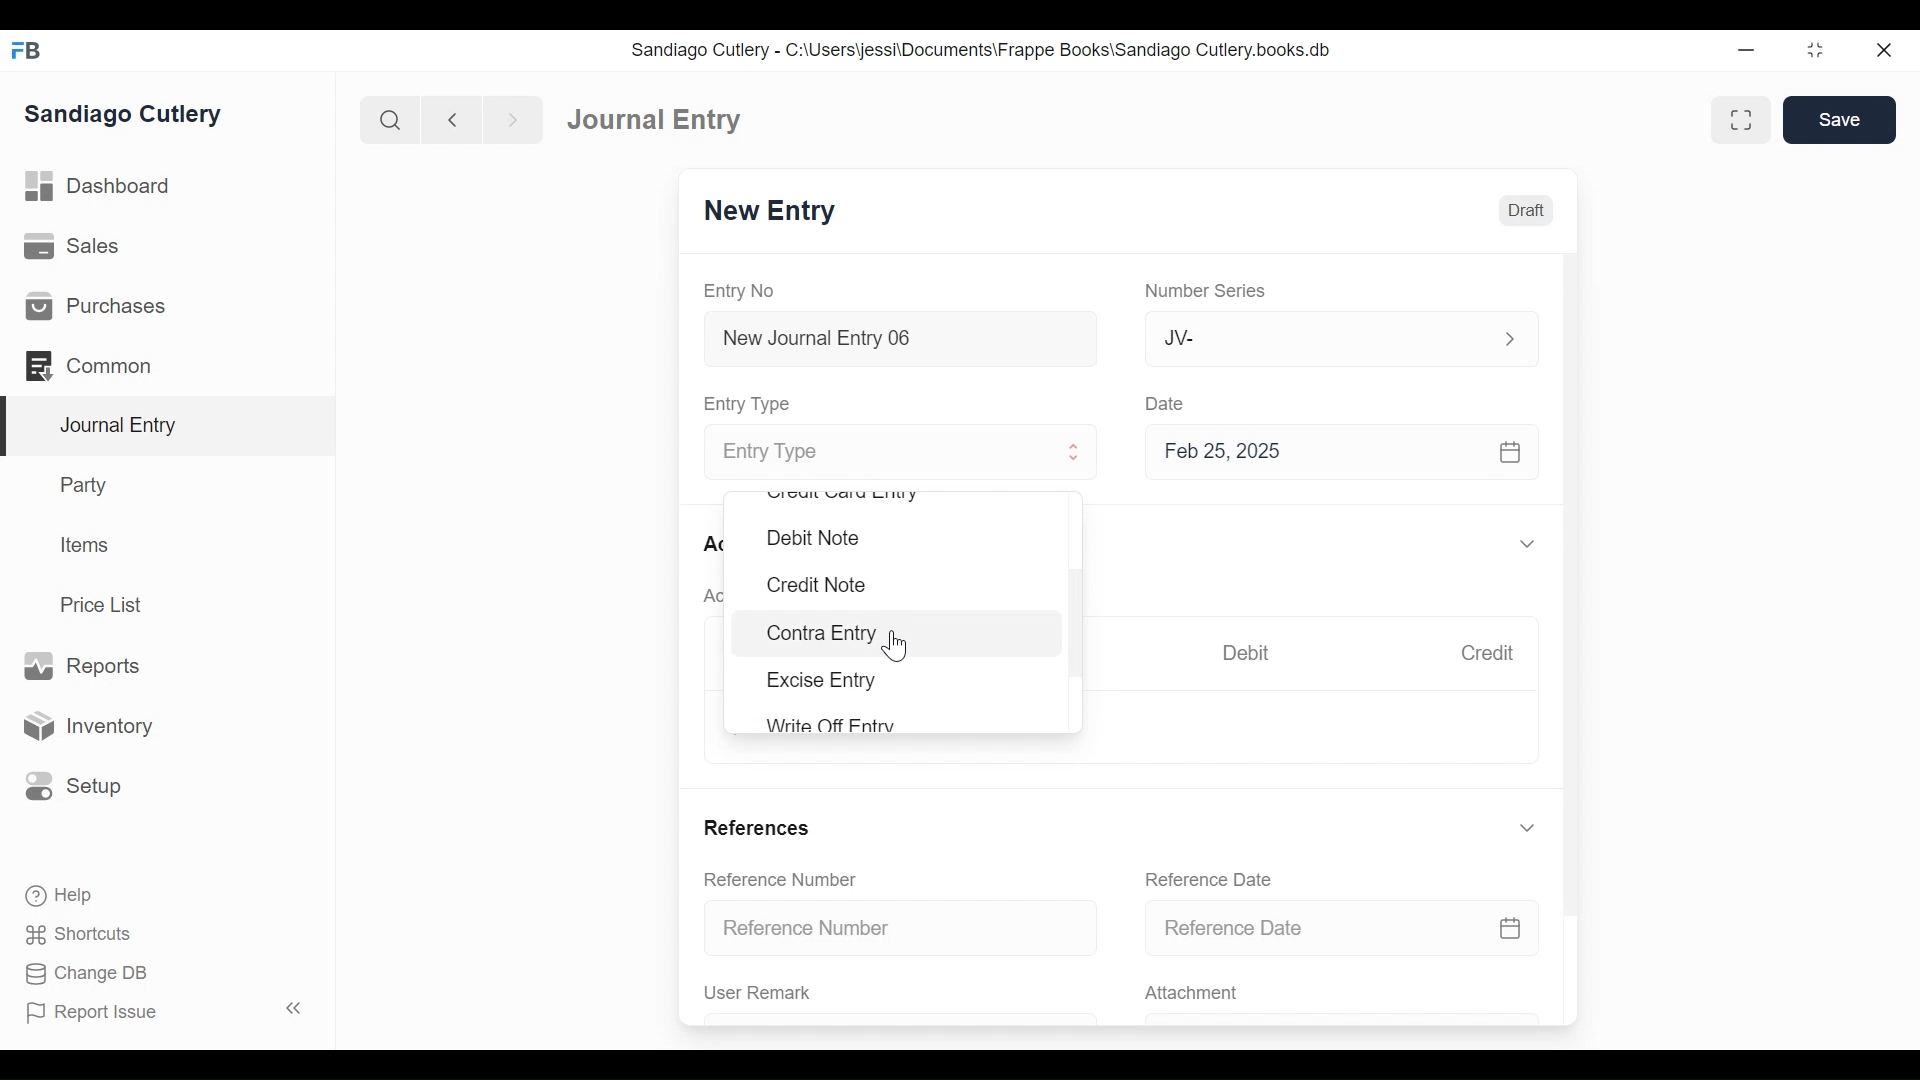  What do you see at coordinates (1209, 291) in the screenshot?
I see `Number Series` at bounding box center [1209, 291].